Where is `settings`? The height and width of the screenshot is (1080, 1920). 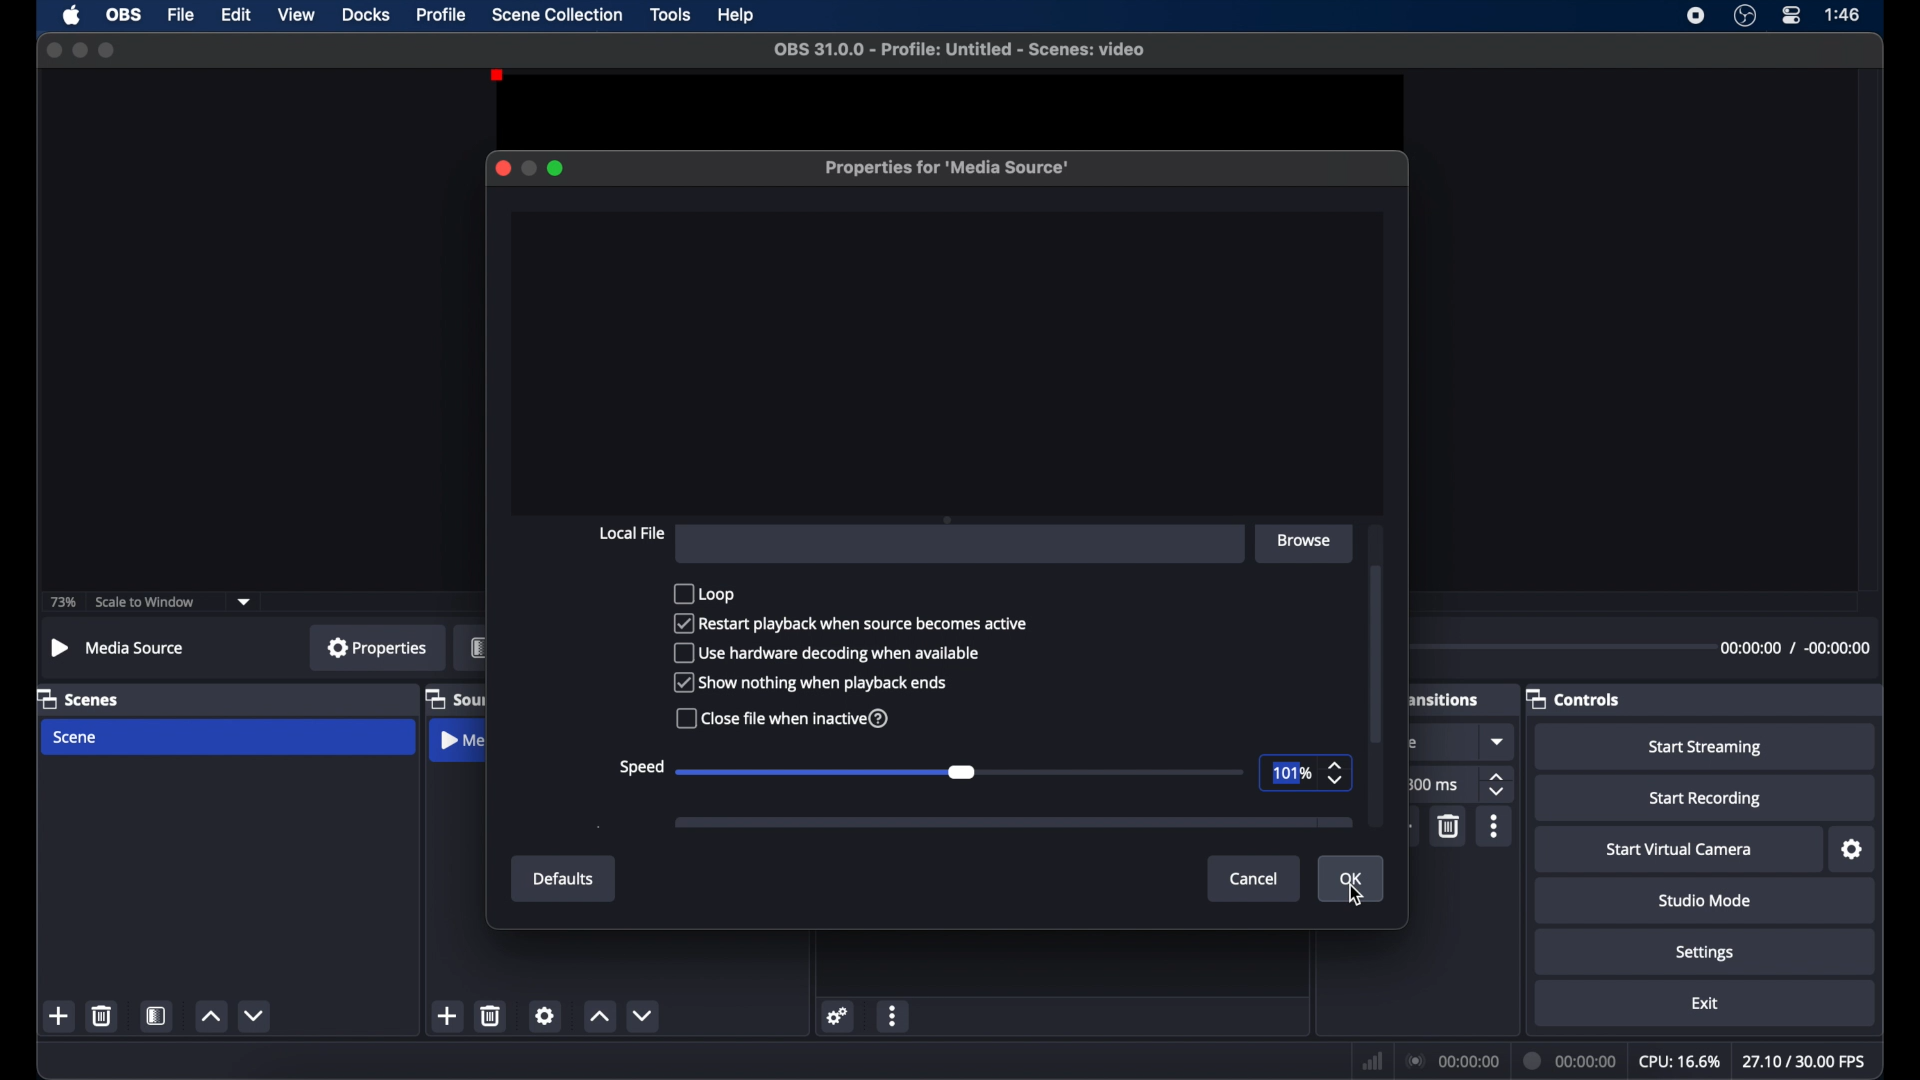 settings is located at coordinates (839, 1015).